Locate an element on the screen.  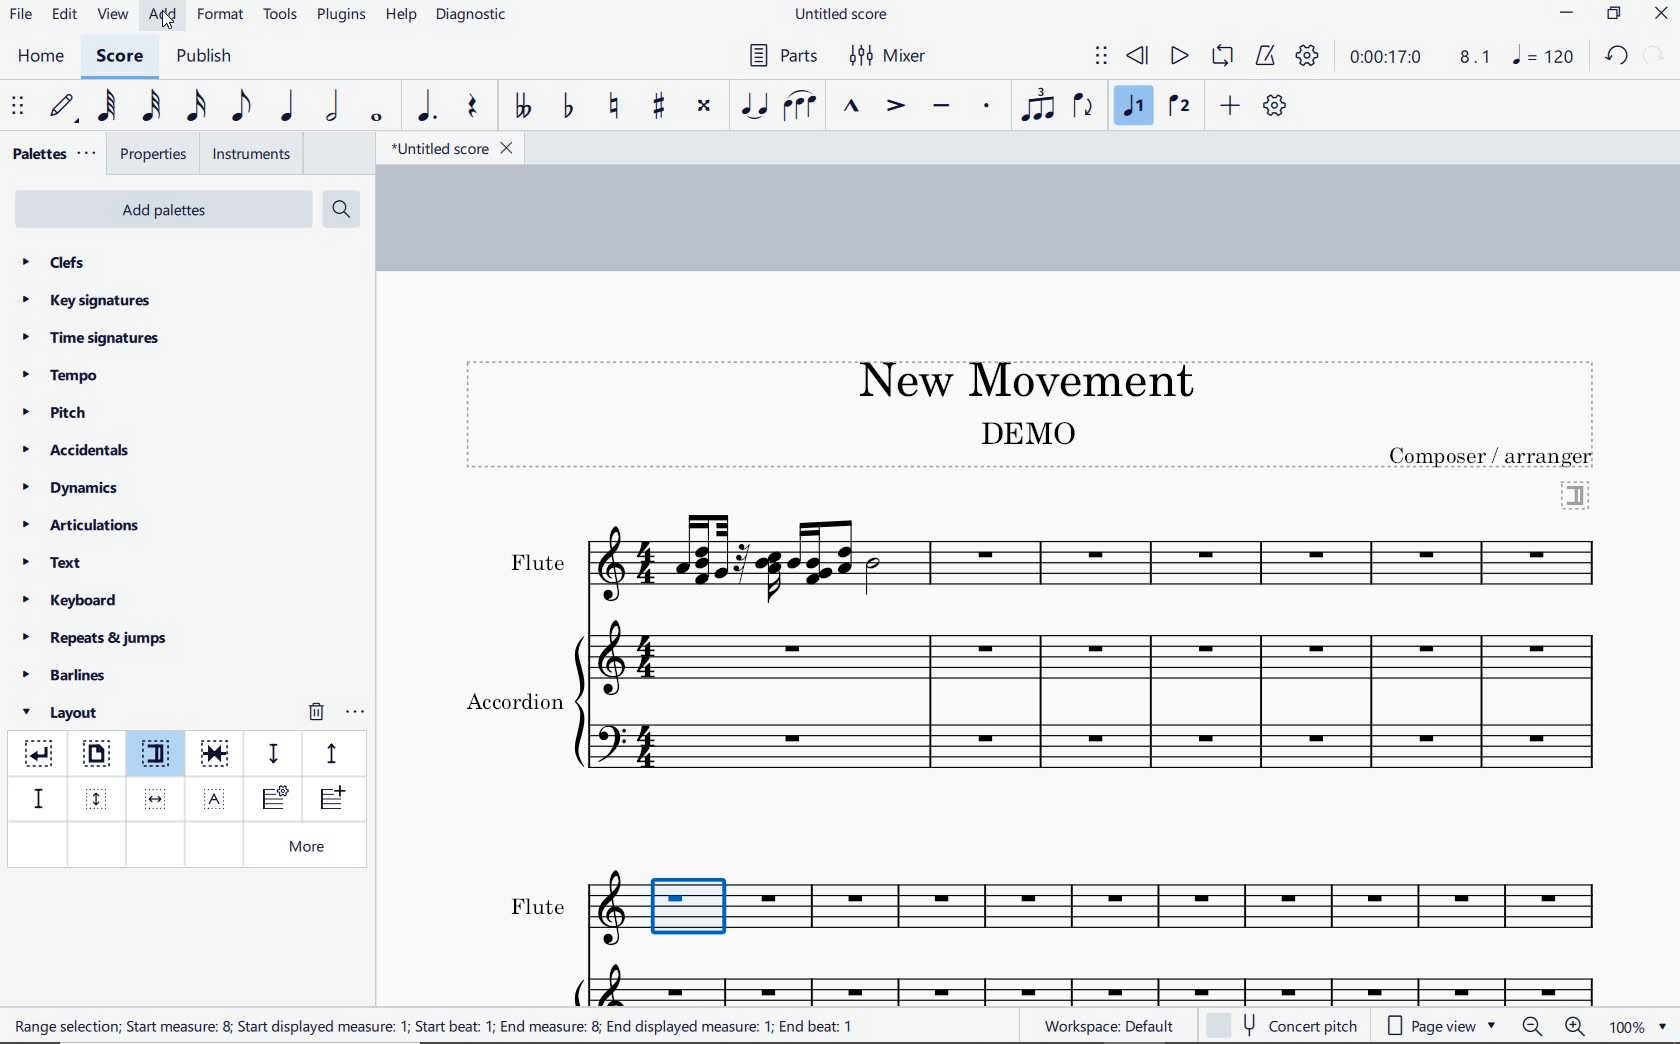
system break is located at coordinates (40, 750).